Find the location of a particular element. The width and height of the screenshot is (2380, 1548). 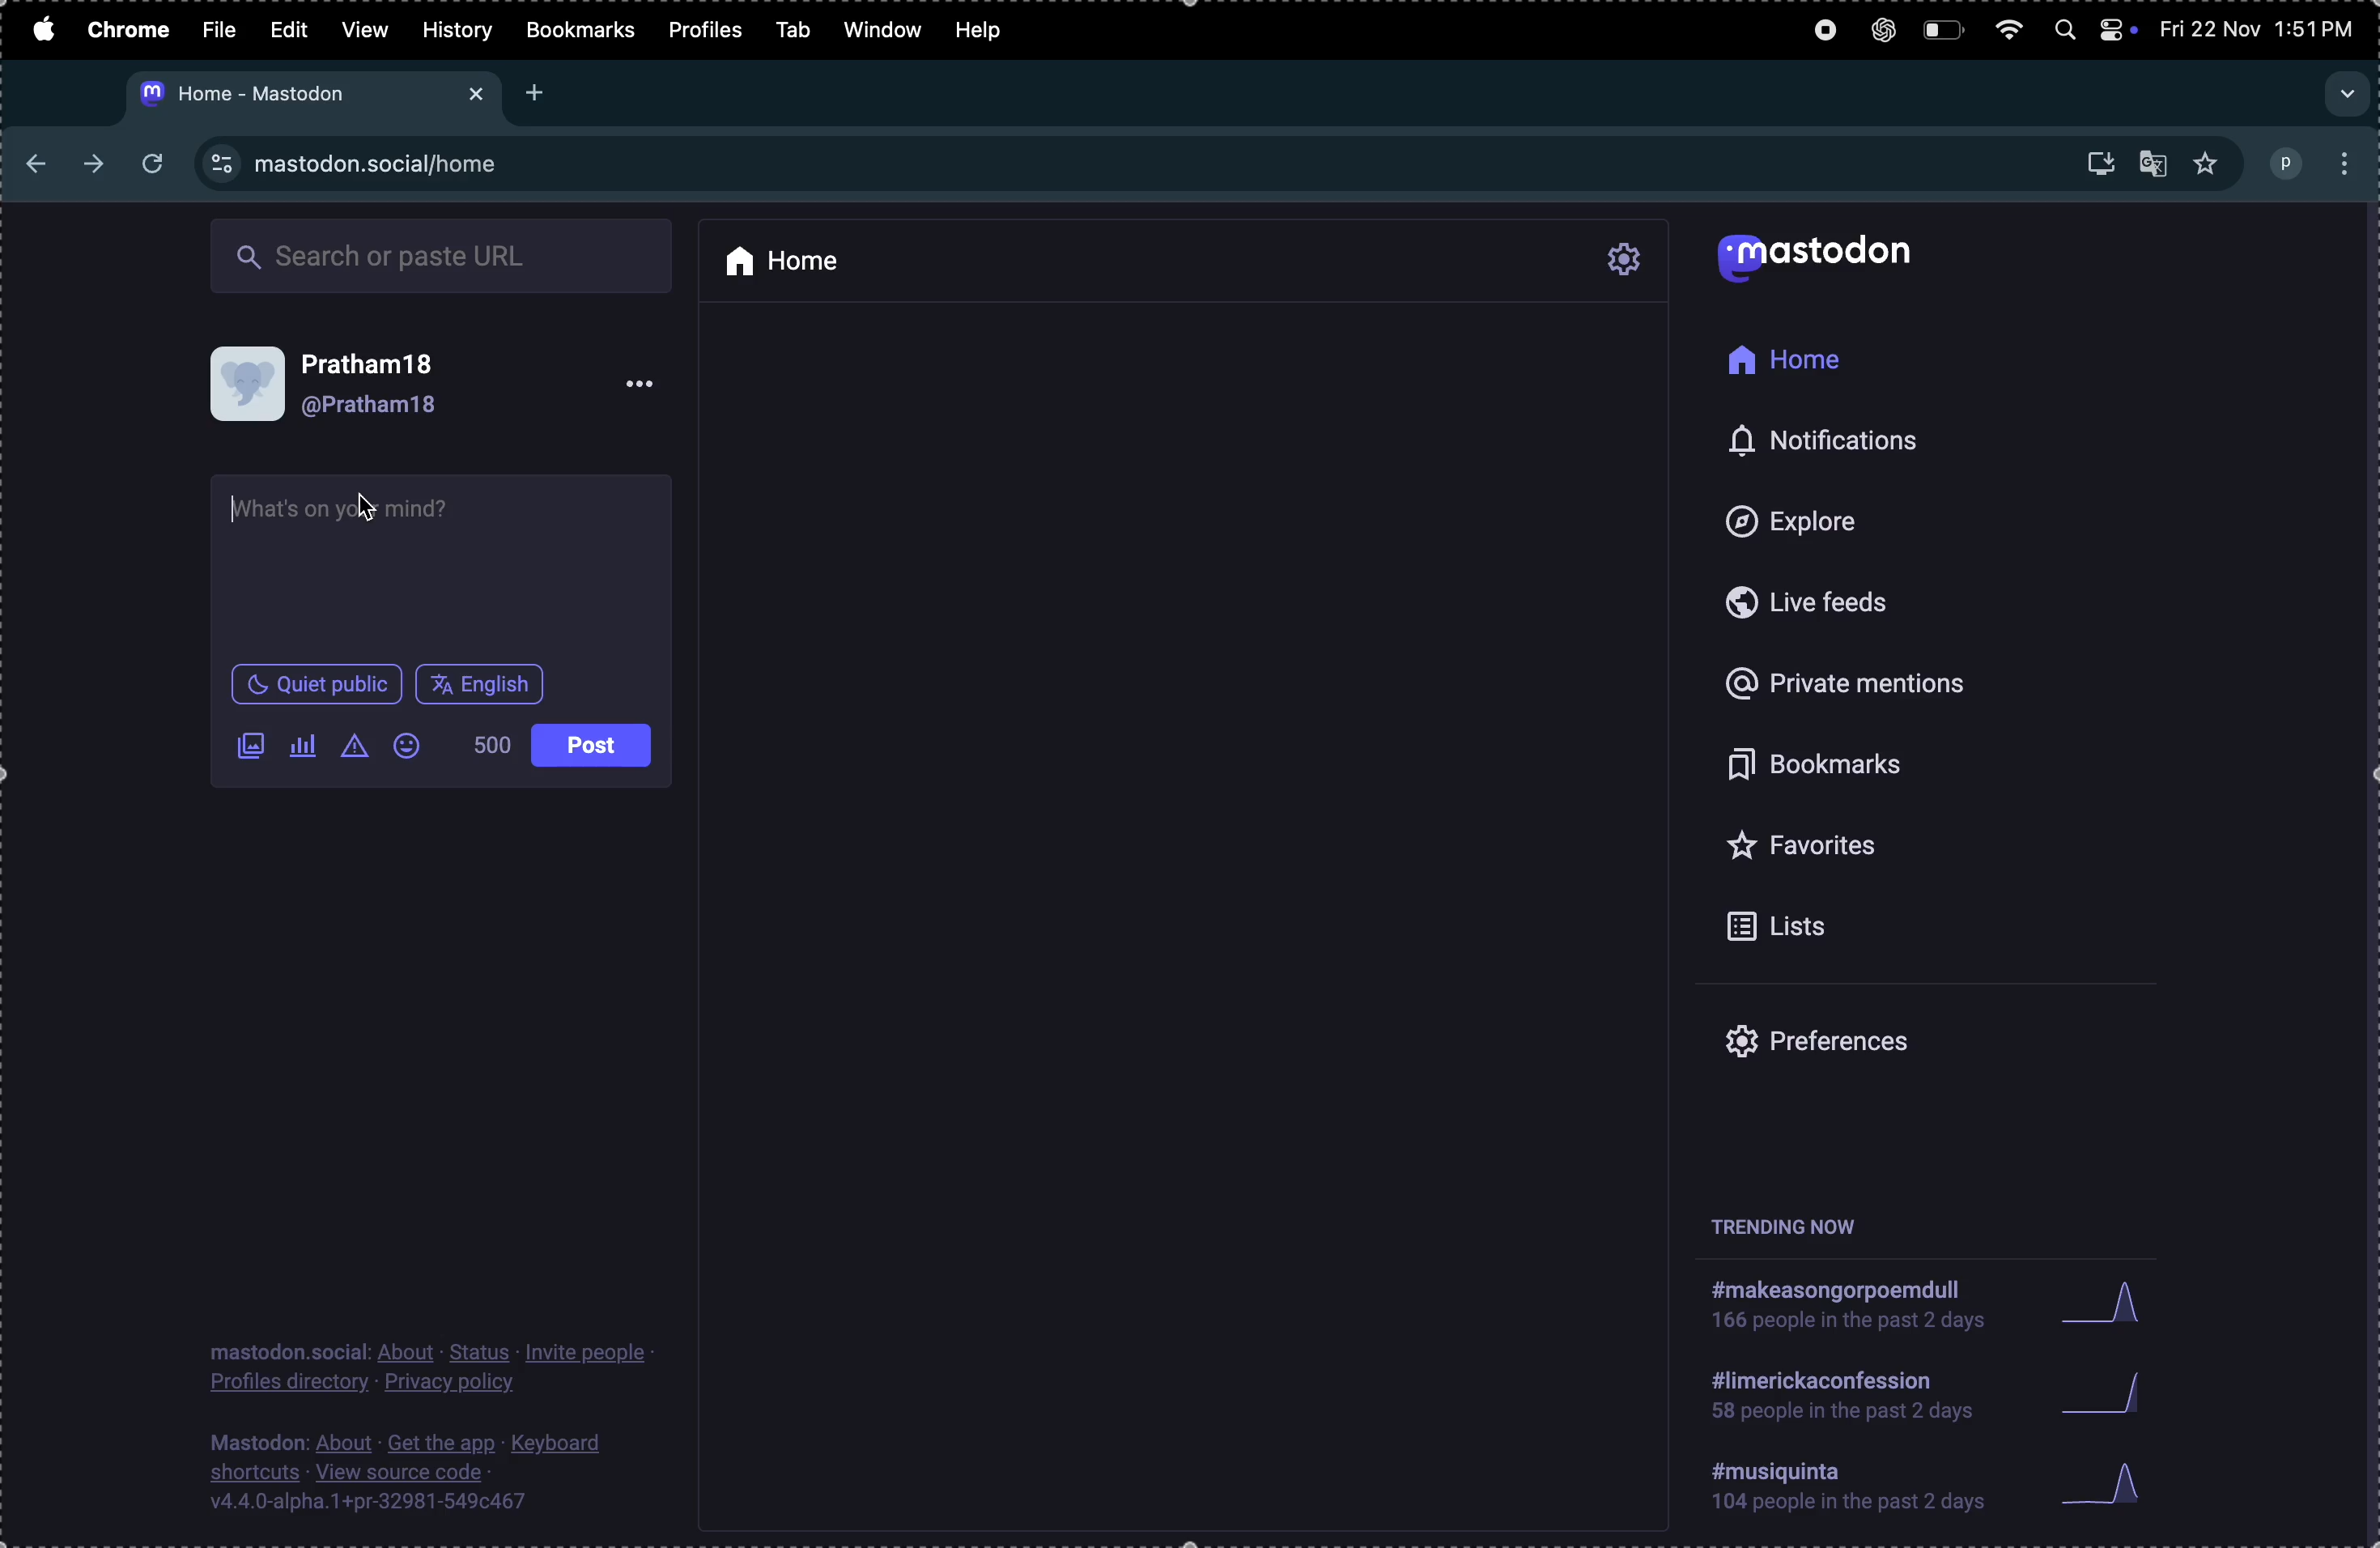

chatgpt is located at coordinates (1879, 30).